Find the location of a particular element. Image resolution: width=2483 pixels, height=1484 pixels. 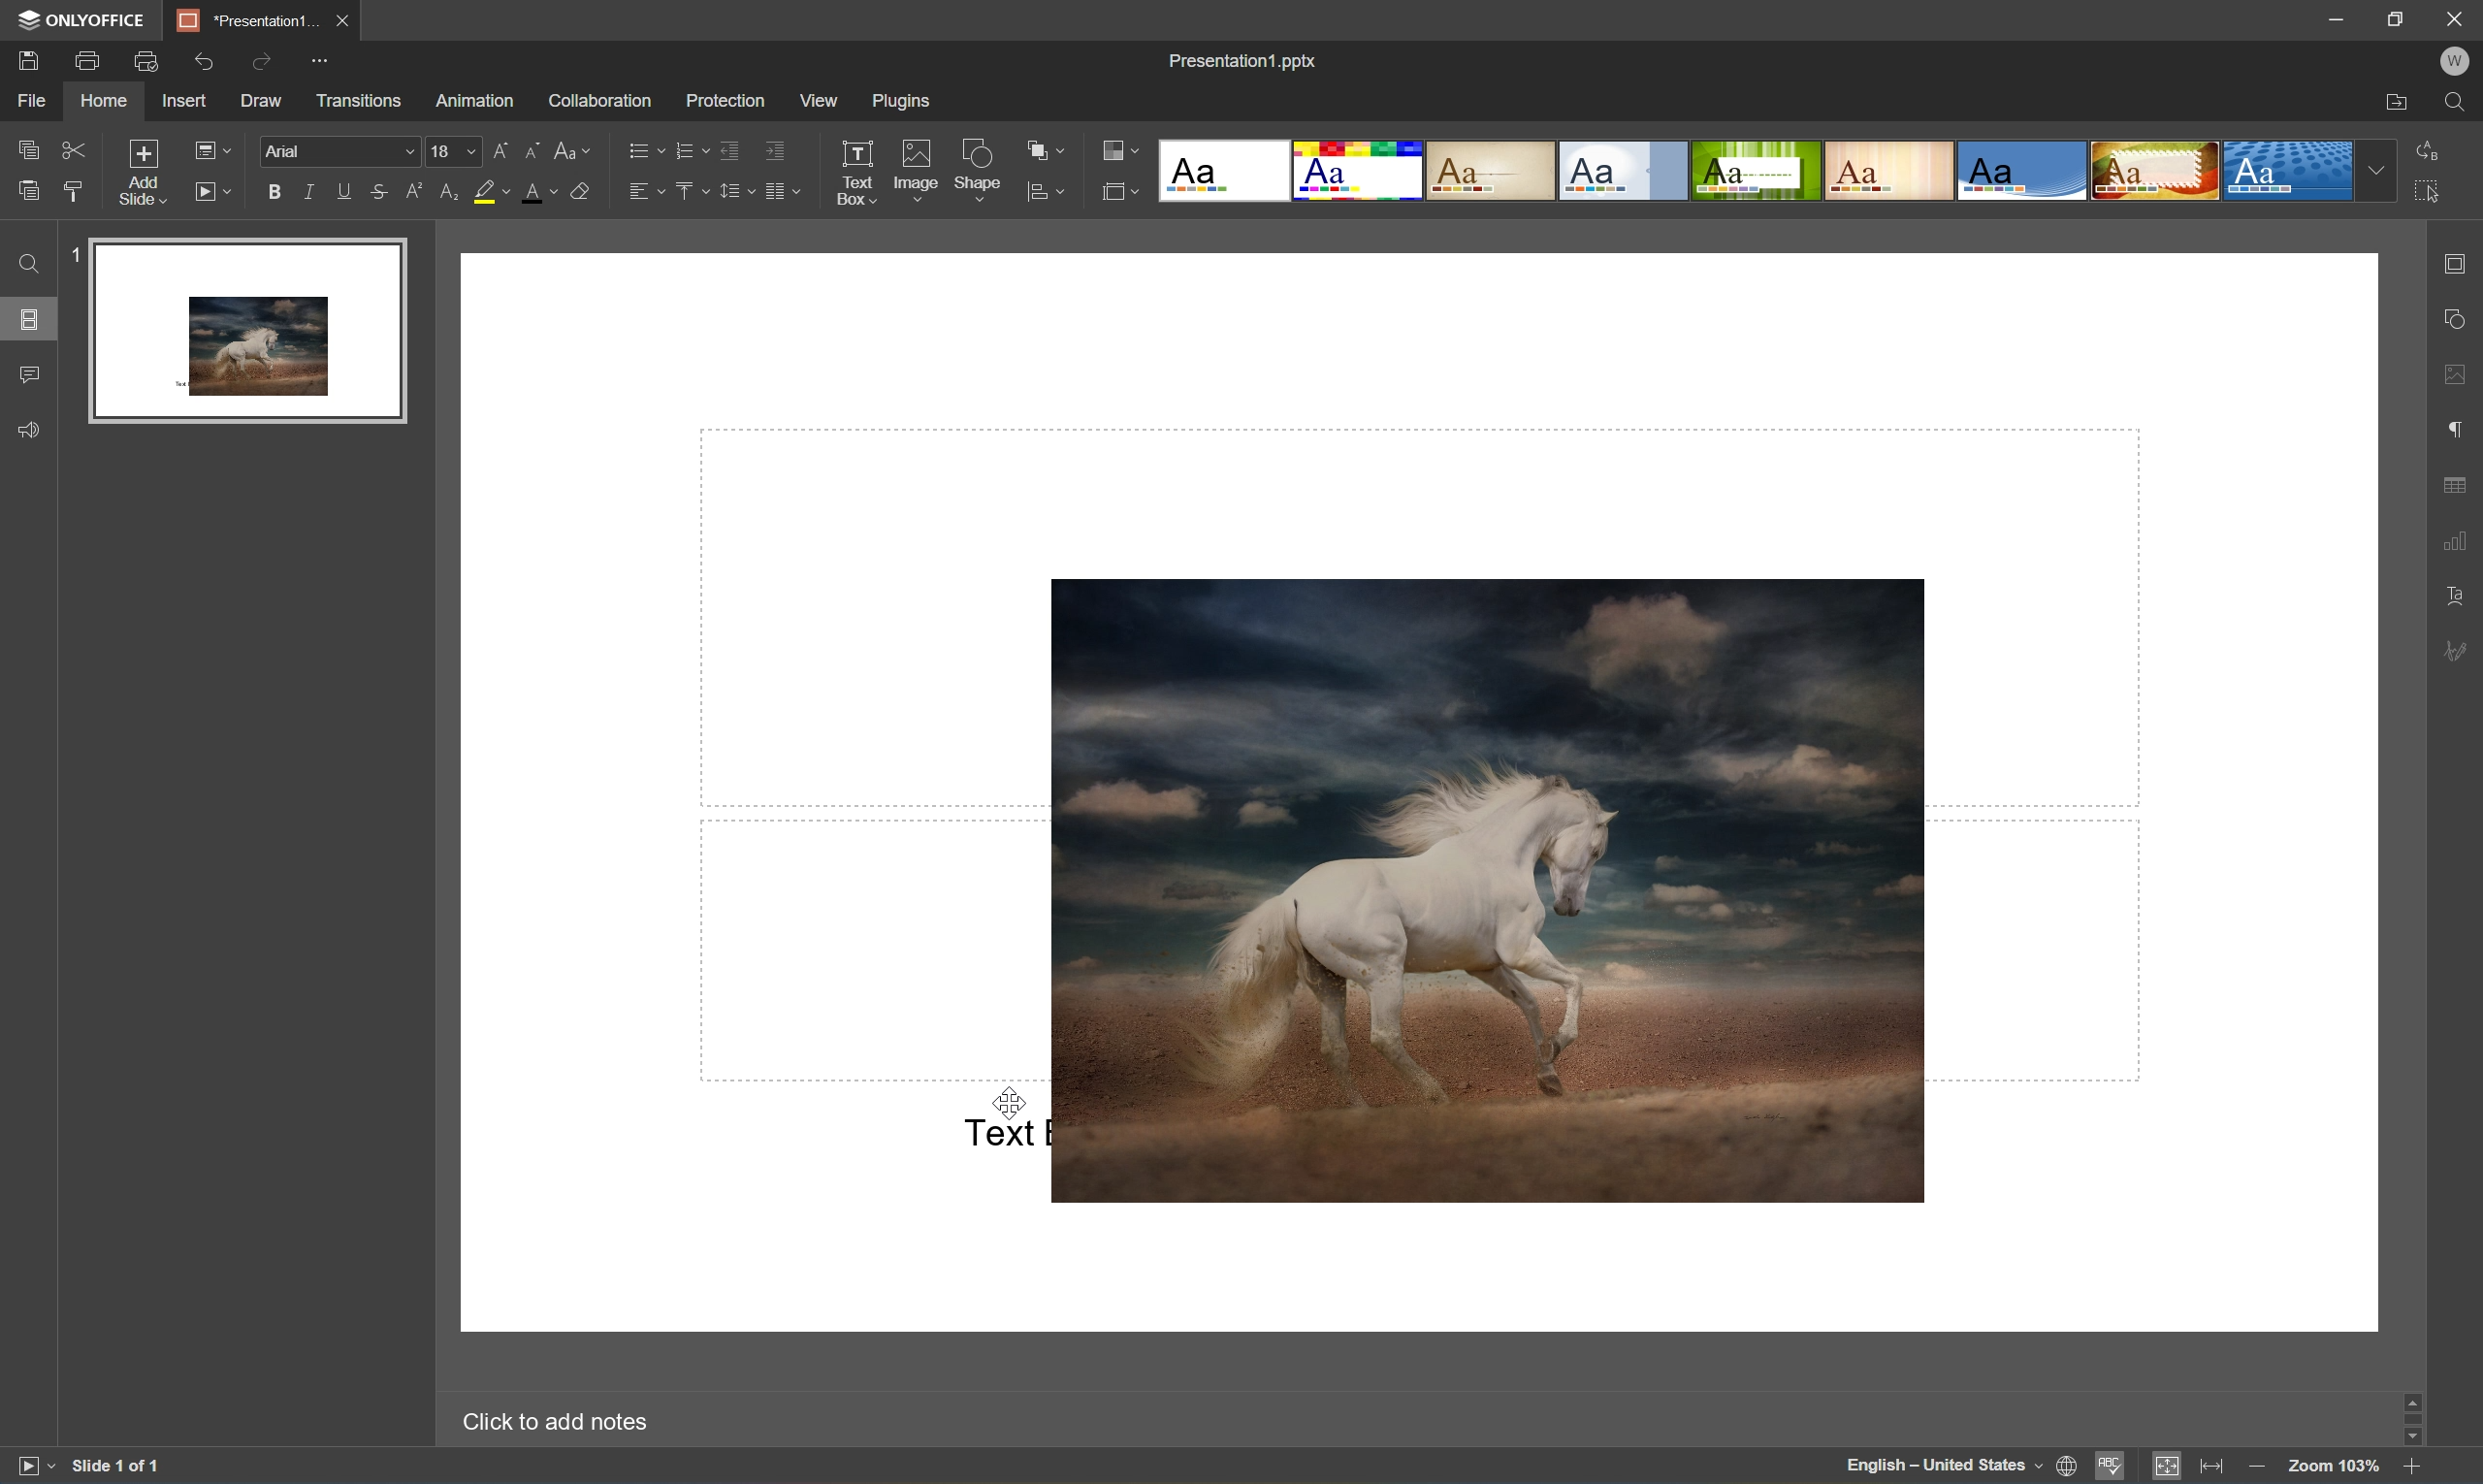

Spell checking is located at coordinates (2109, 1465).